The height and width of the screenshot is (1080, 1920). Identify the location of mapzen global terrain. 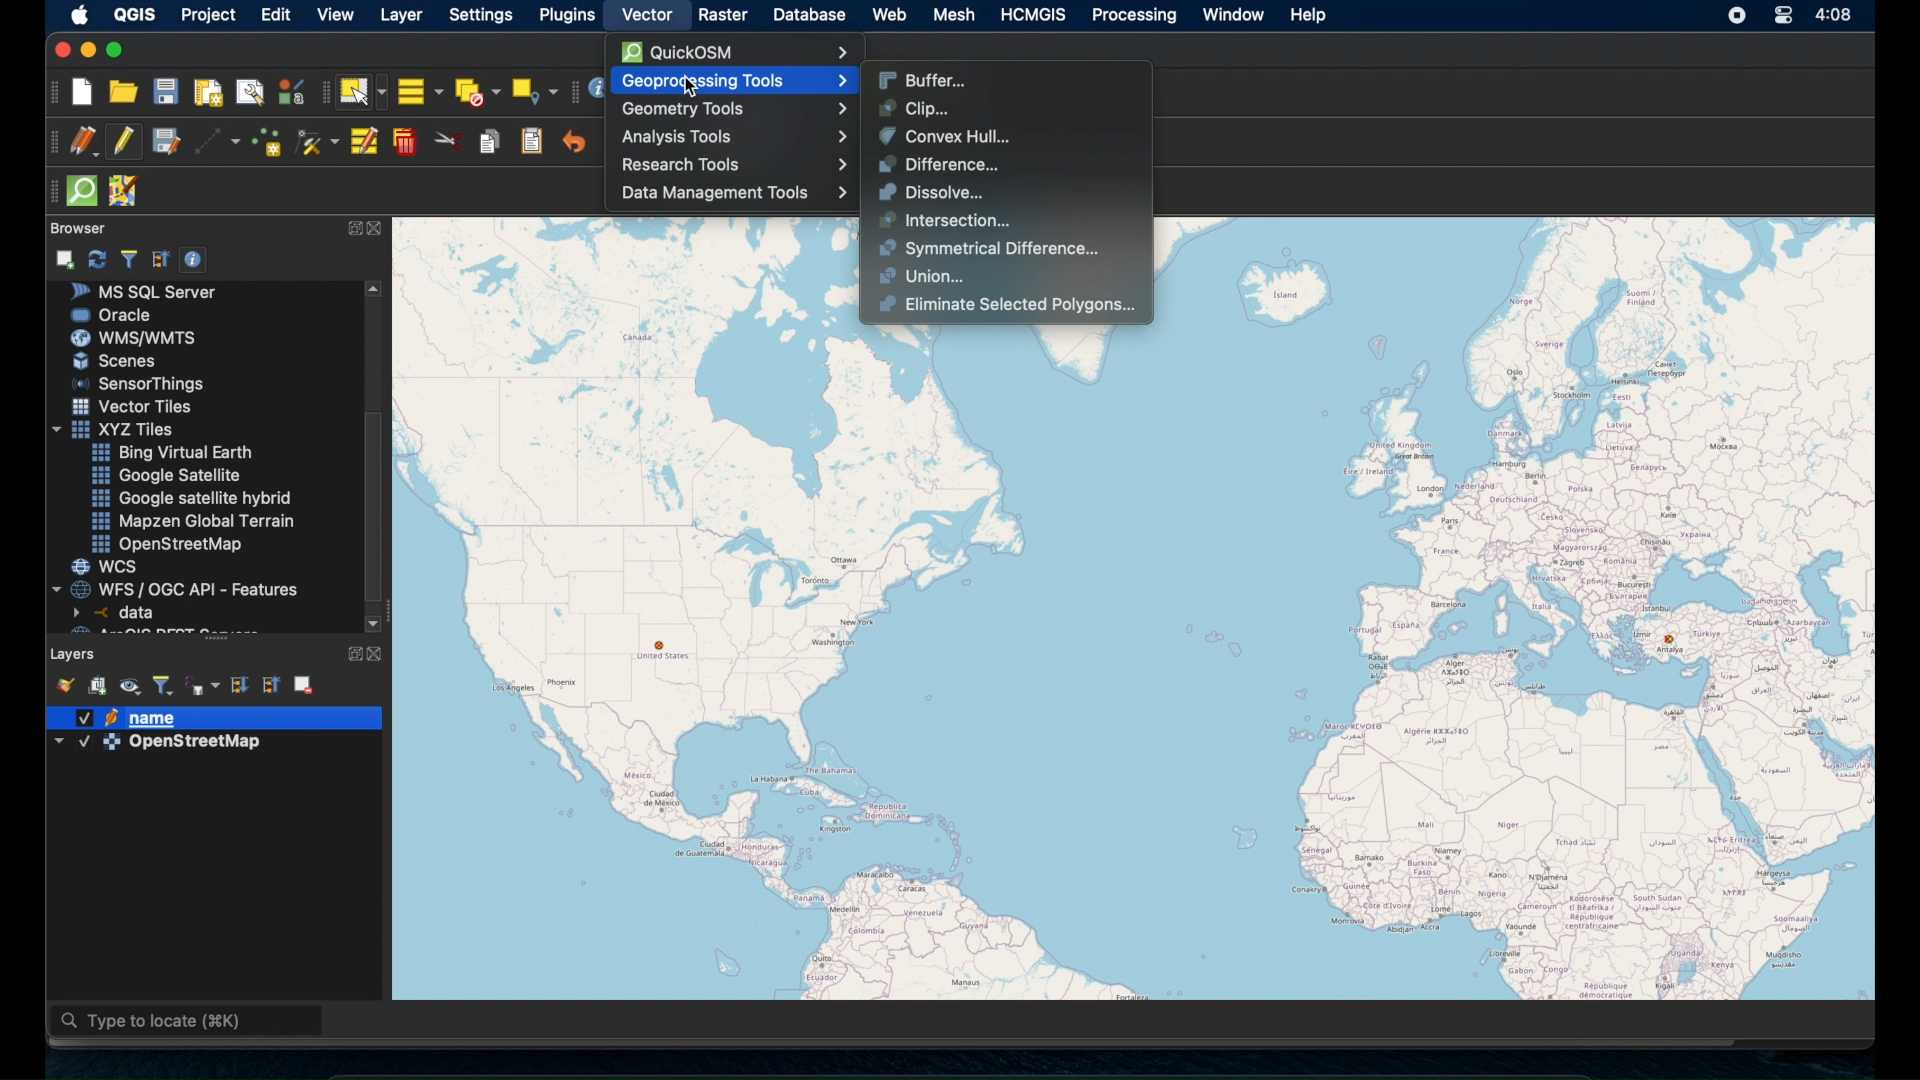
(194, 520).